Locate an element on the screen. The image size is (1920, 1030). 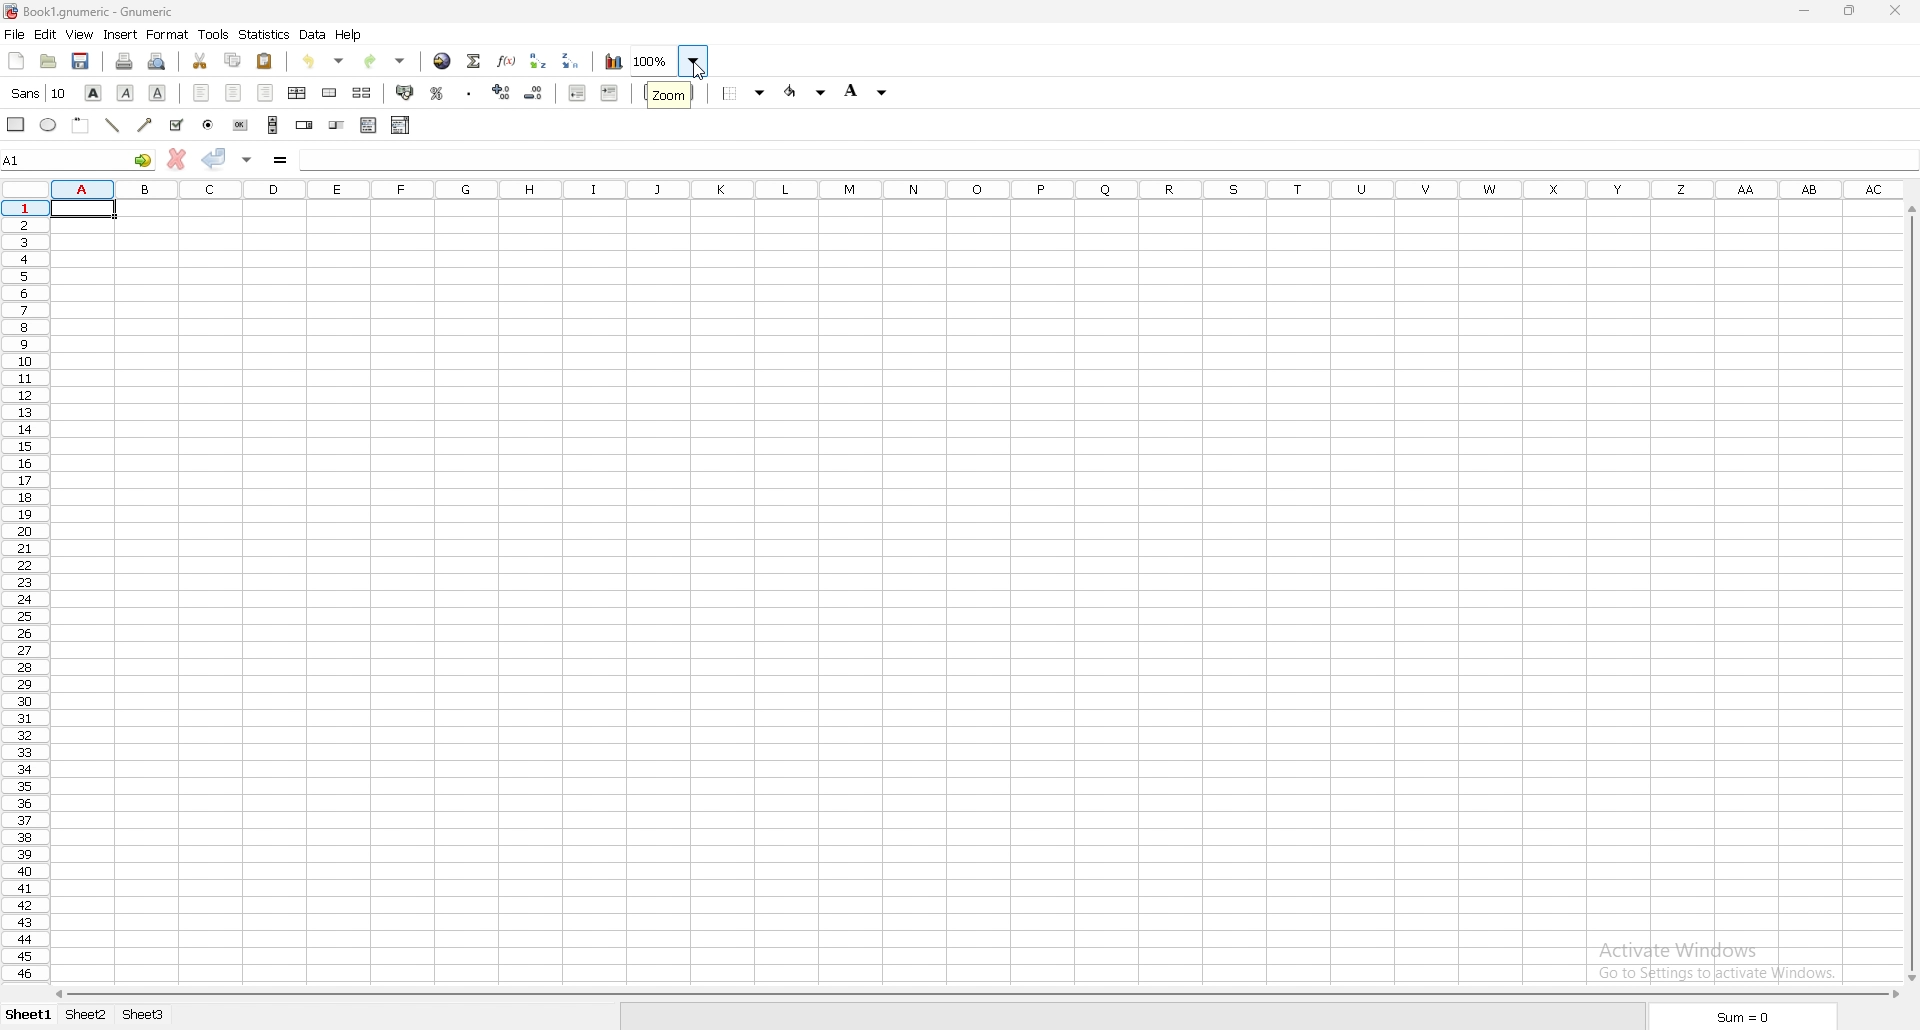
} Book1.gnumeric - Gnumeric is located at coordinates (95, 12).